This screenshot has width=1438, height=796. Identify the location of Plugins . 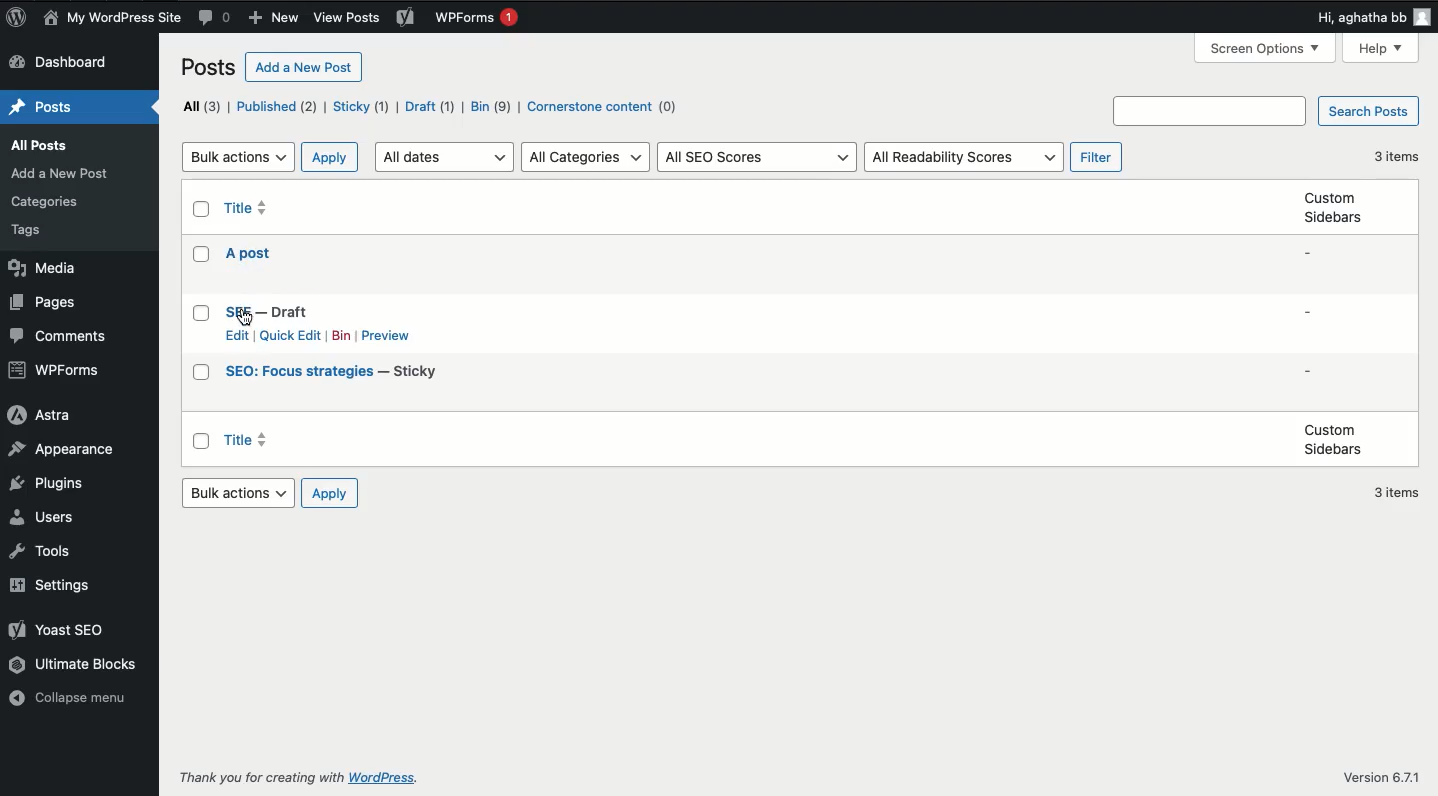
(46, 484).